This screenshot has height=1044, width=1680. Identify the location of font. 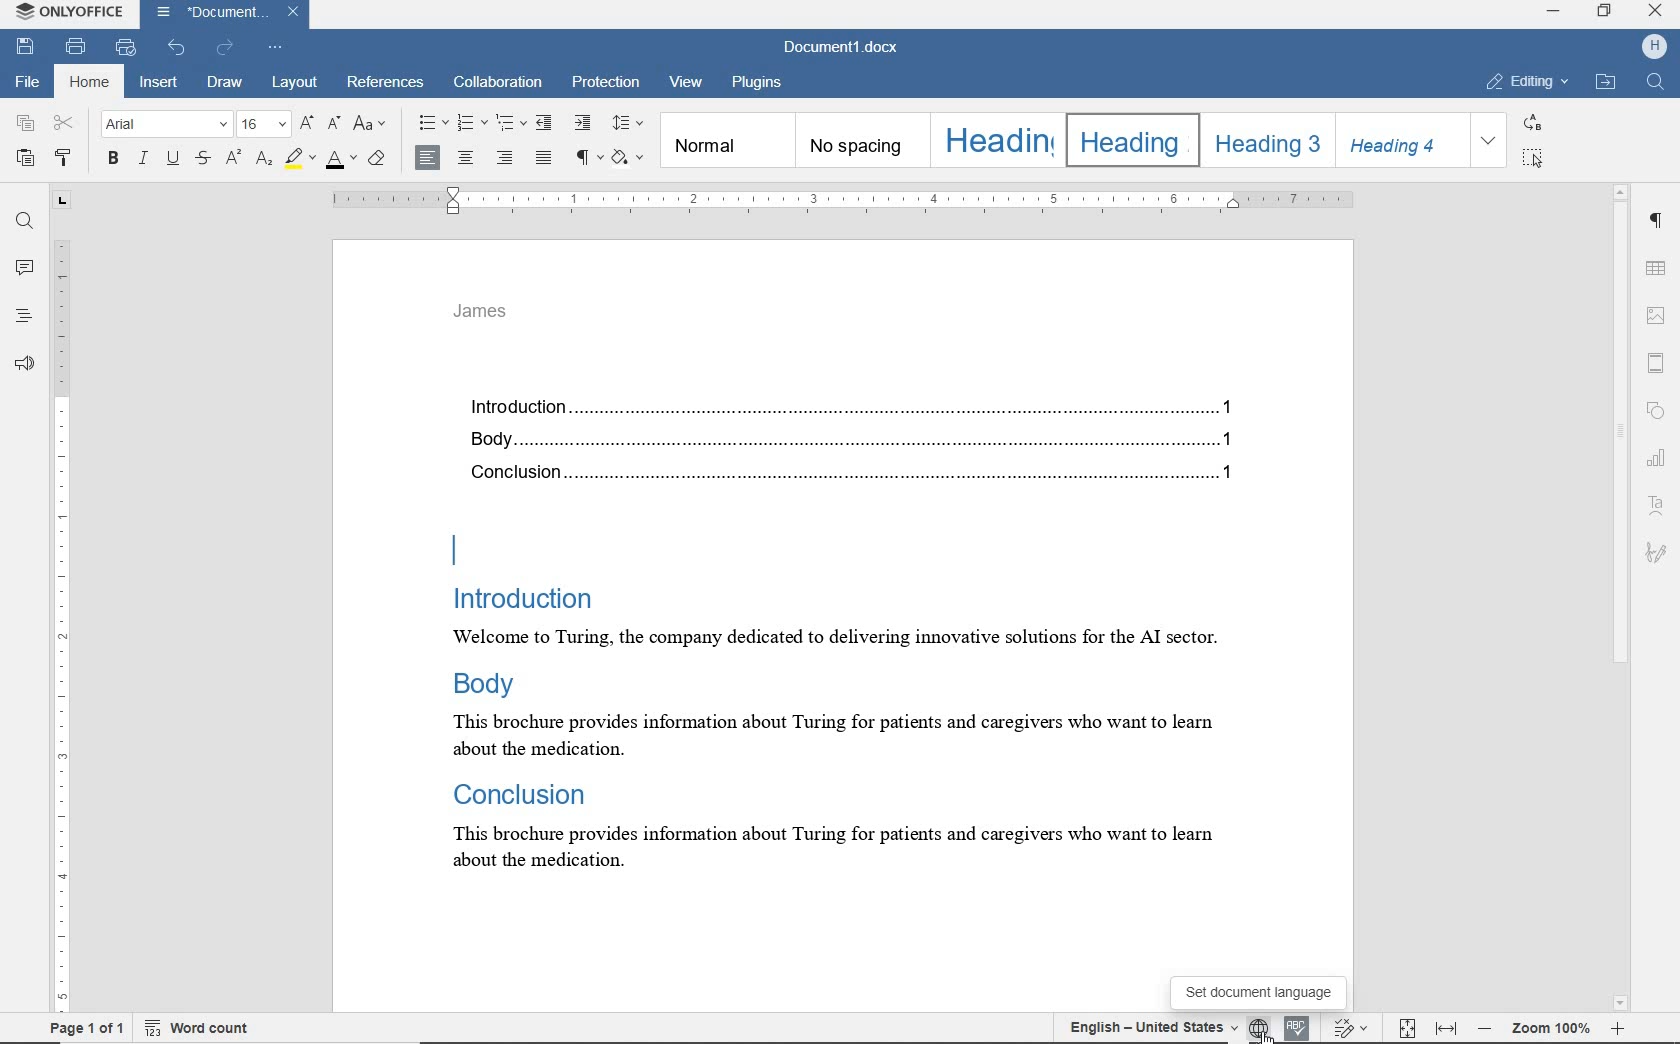
(167, 125).